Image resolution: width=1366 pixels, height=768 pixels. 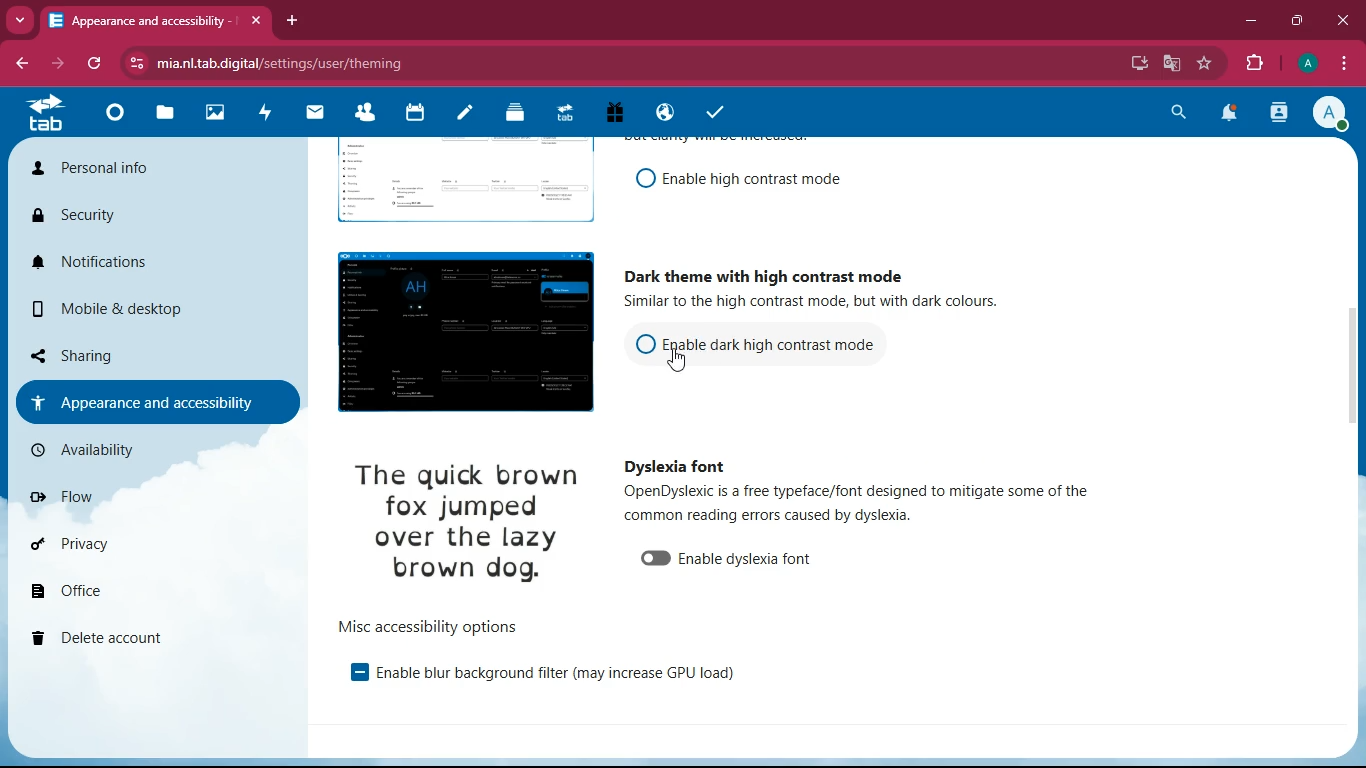 I want to click on image, so click(x=476, y=524).